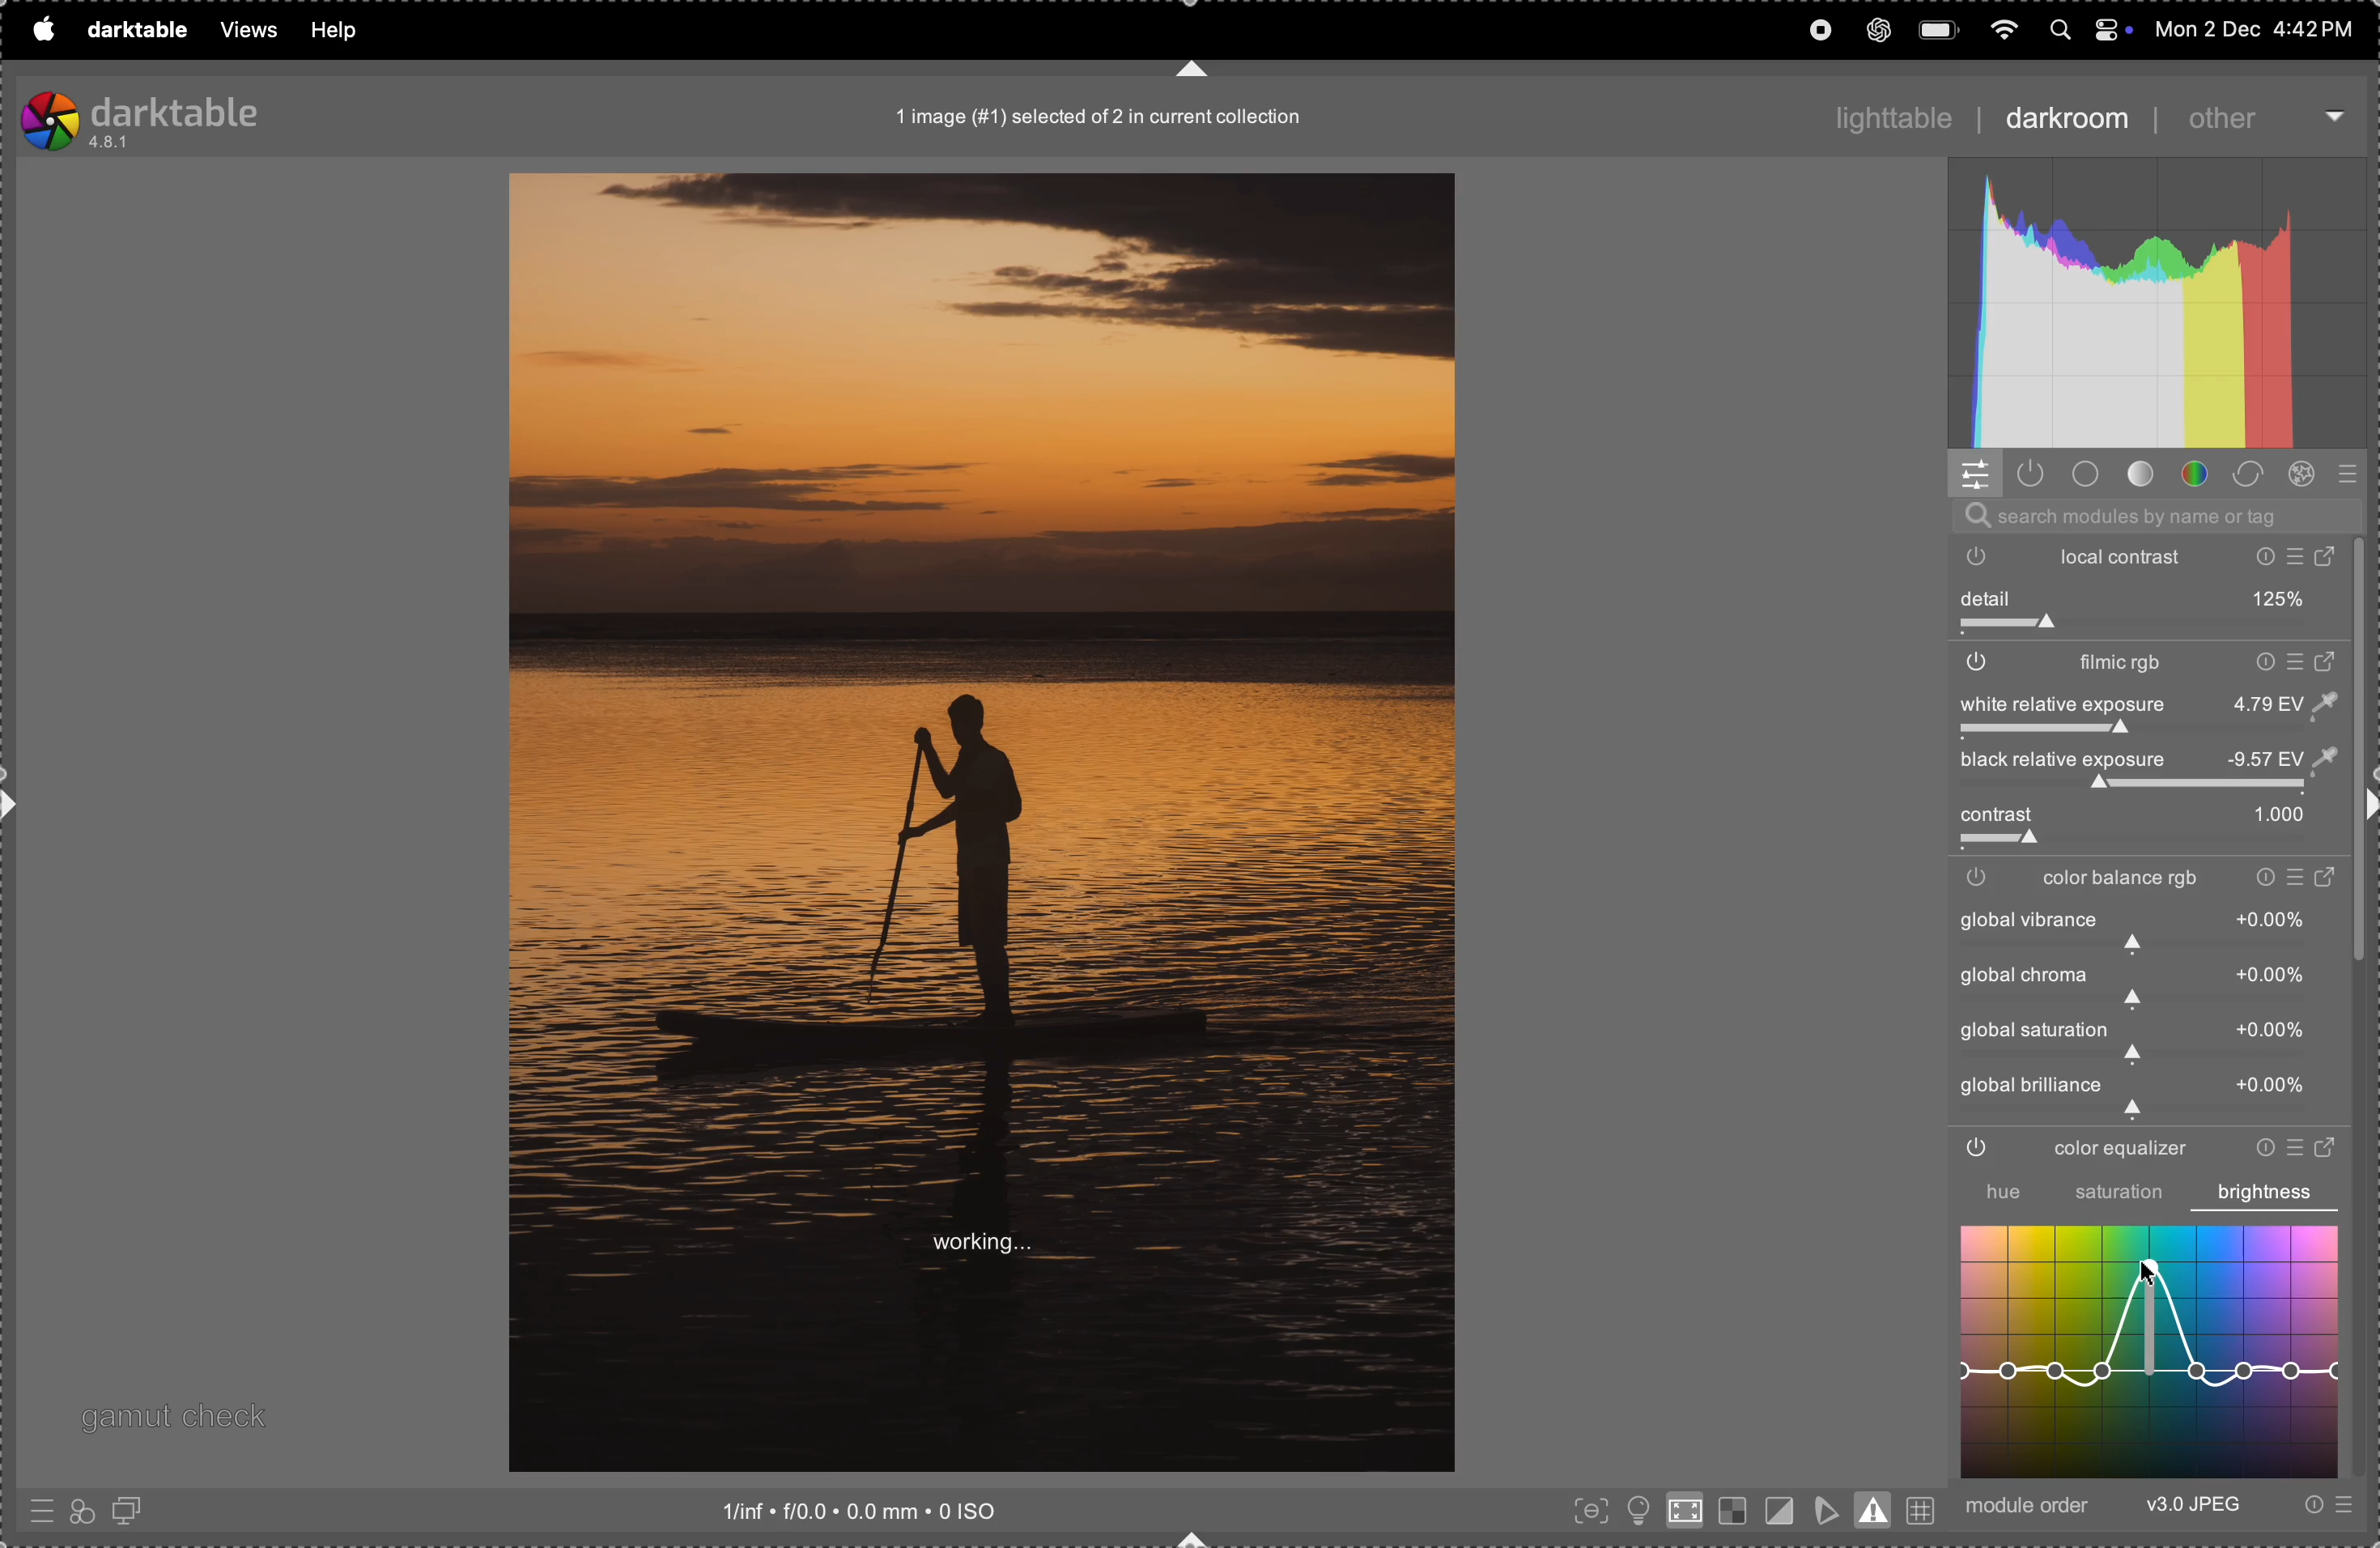 The width and height of the screenshot is (2380, 1548). Describe the element at coordinates (2253, 28) in the screenshot. I see `date and time` at that location.